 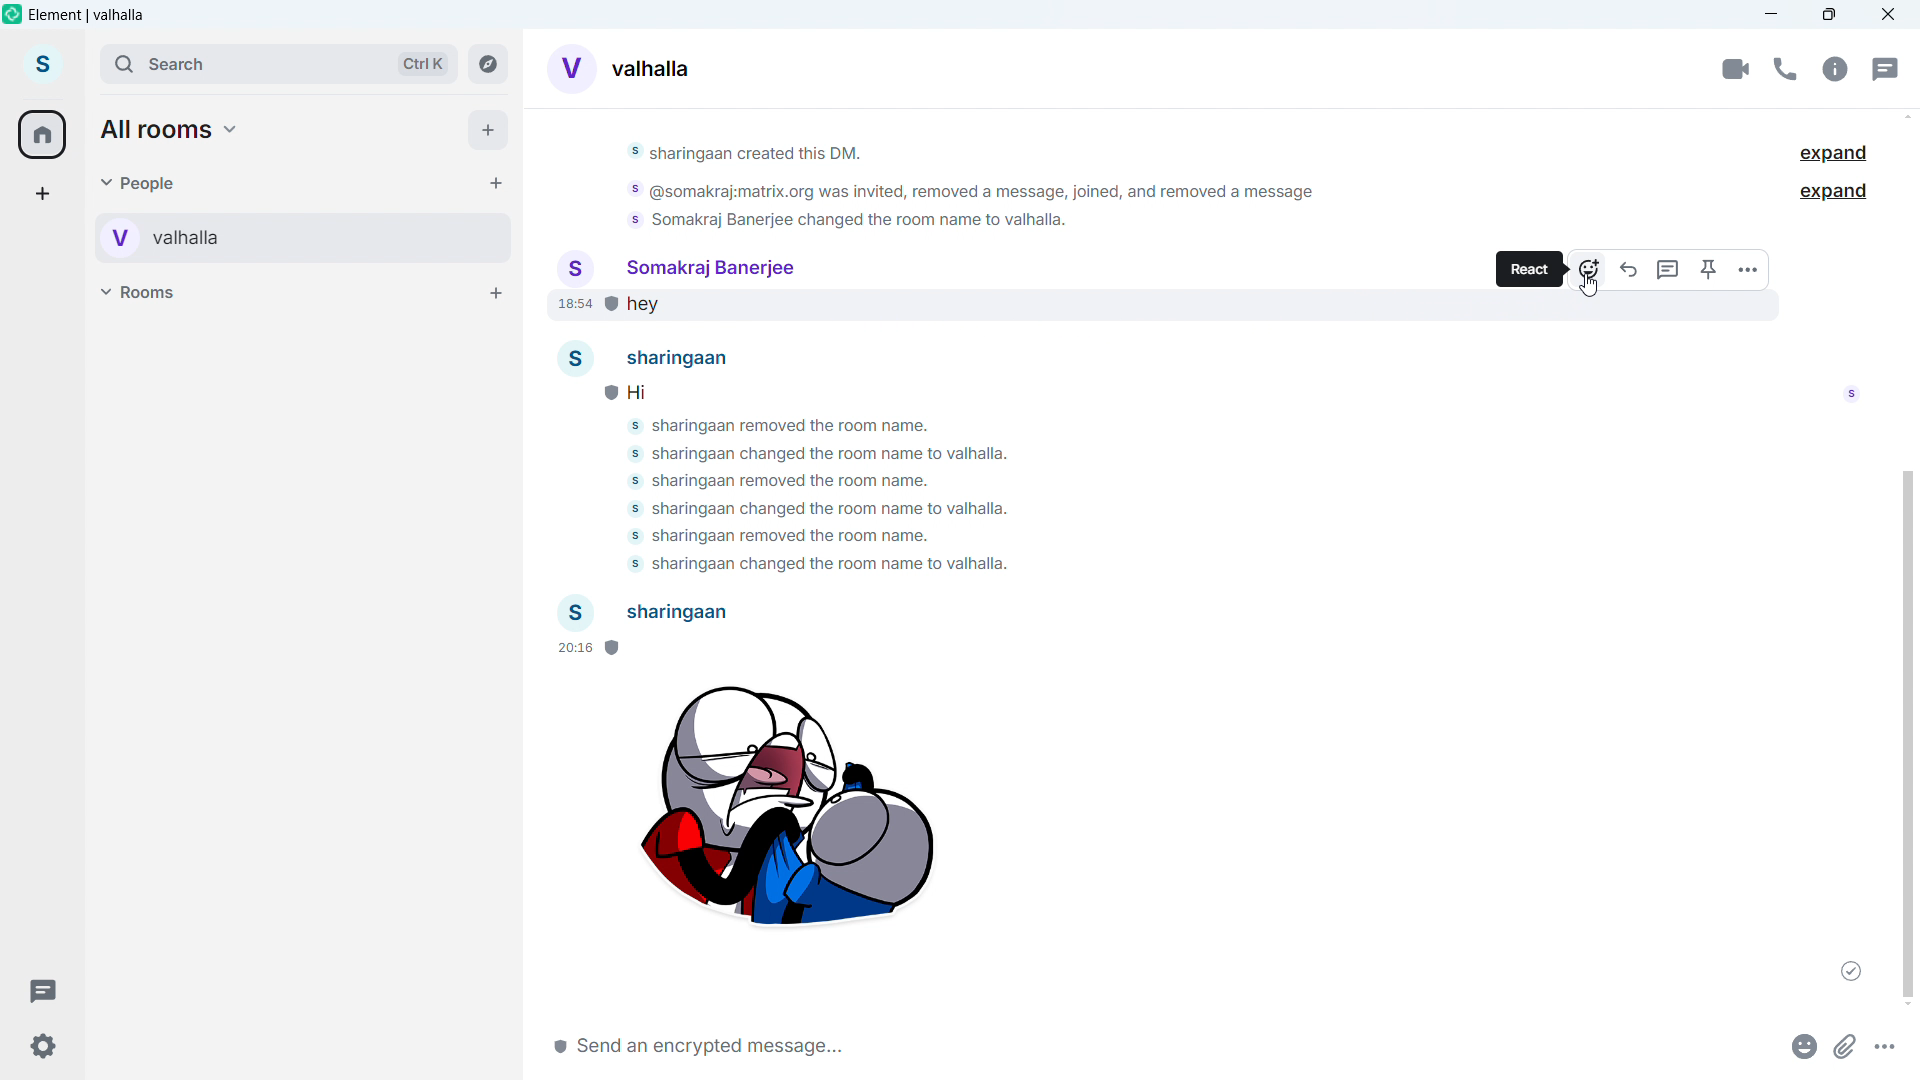 I want to click on Pin , so click(x=1709, y=269).